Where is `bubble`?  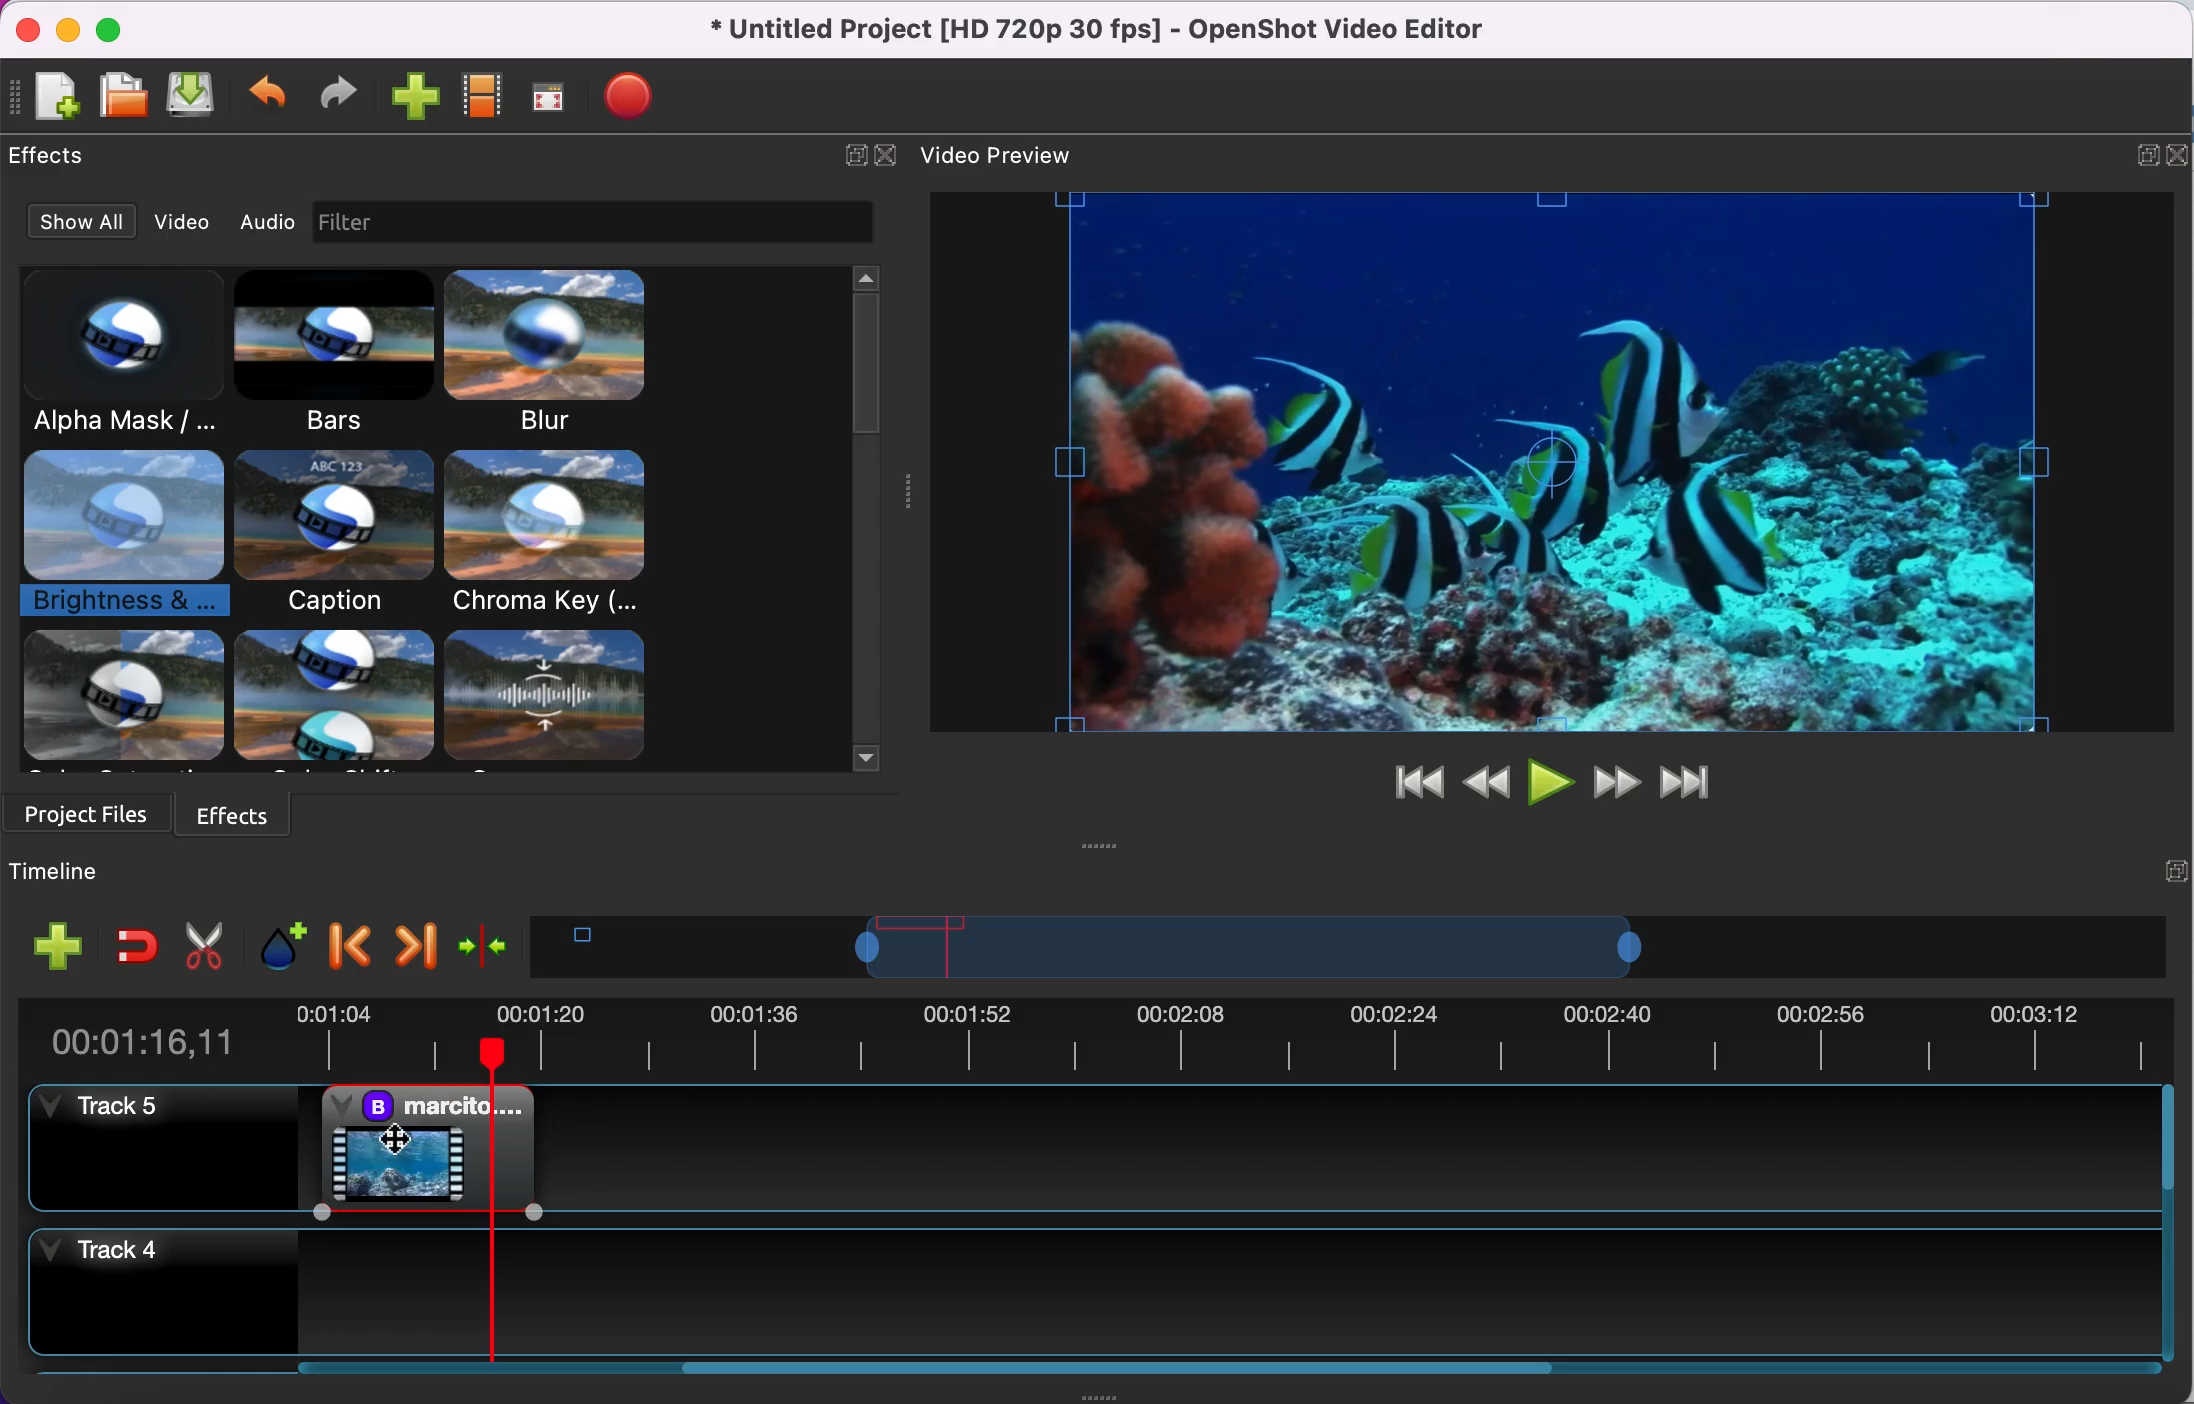 bubble is located at coordinates (332, 533).